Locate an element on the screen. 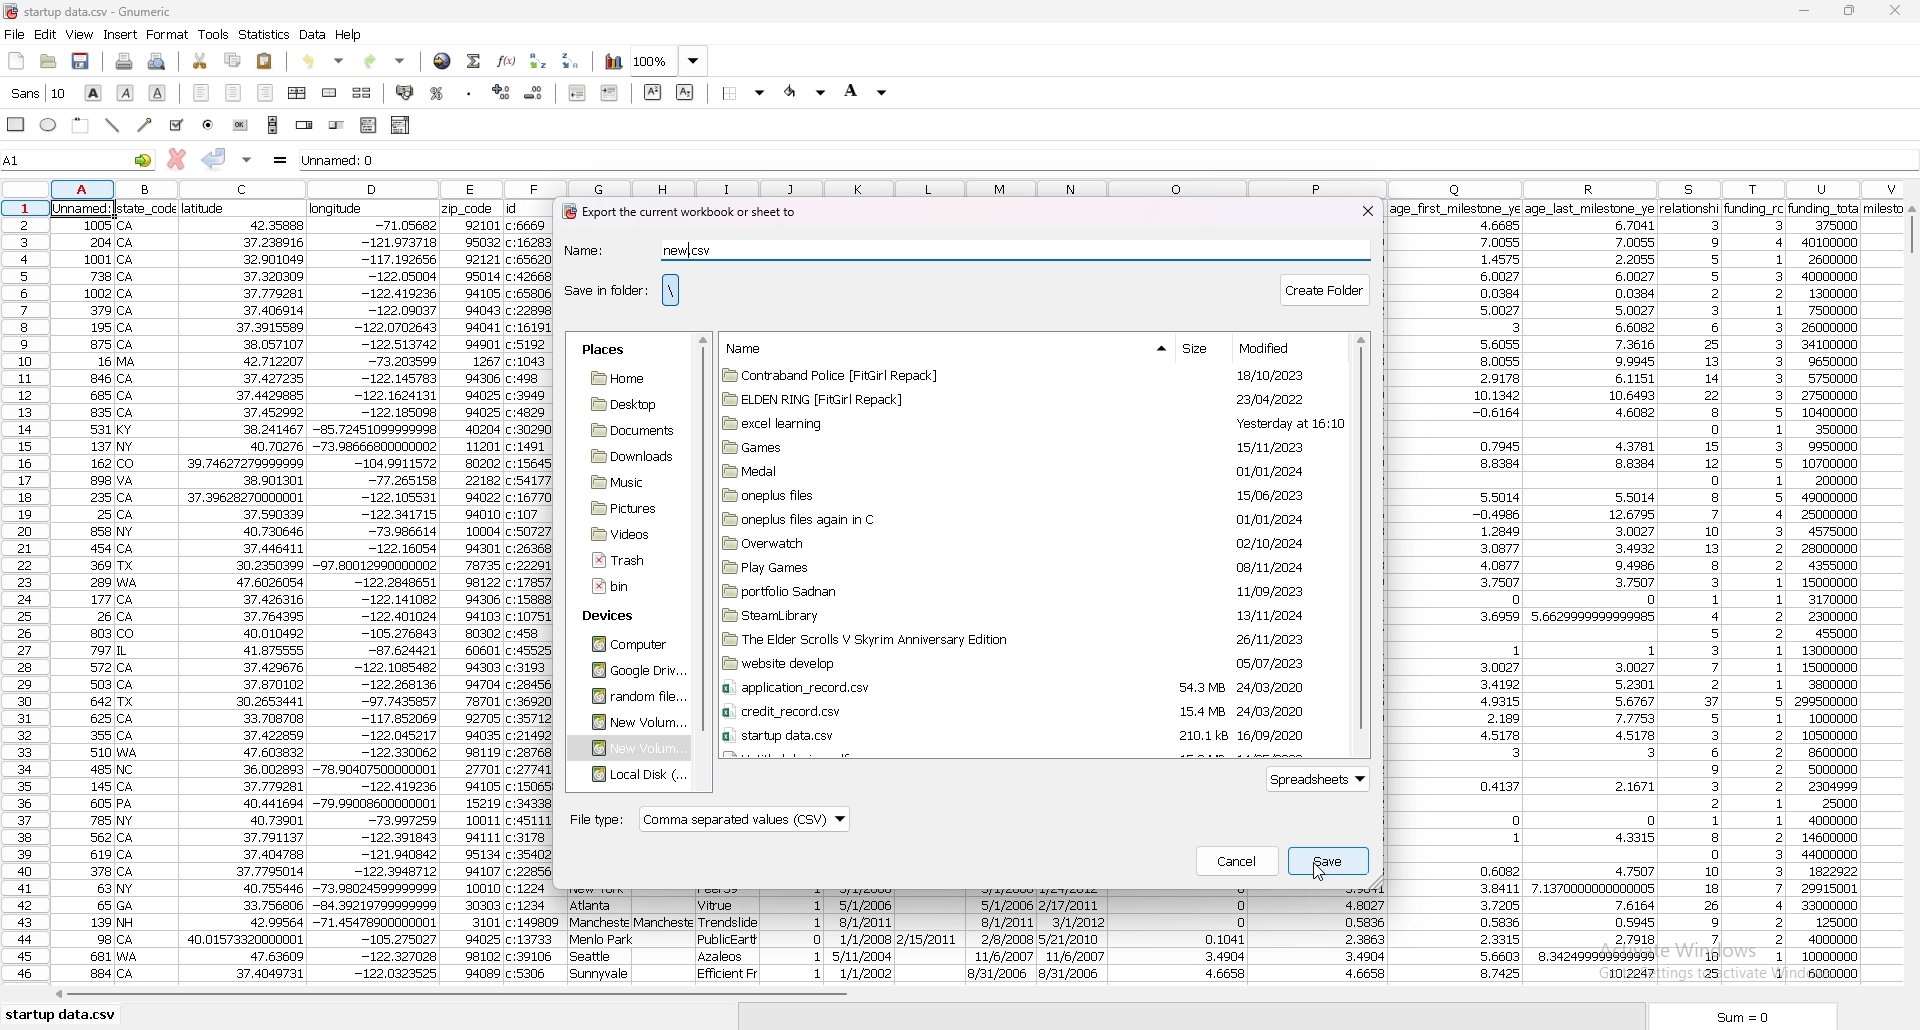 This screenshot has width=1920, height=1030. daat is located at coordinates (1593, 591).